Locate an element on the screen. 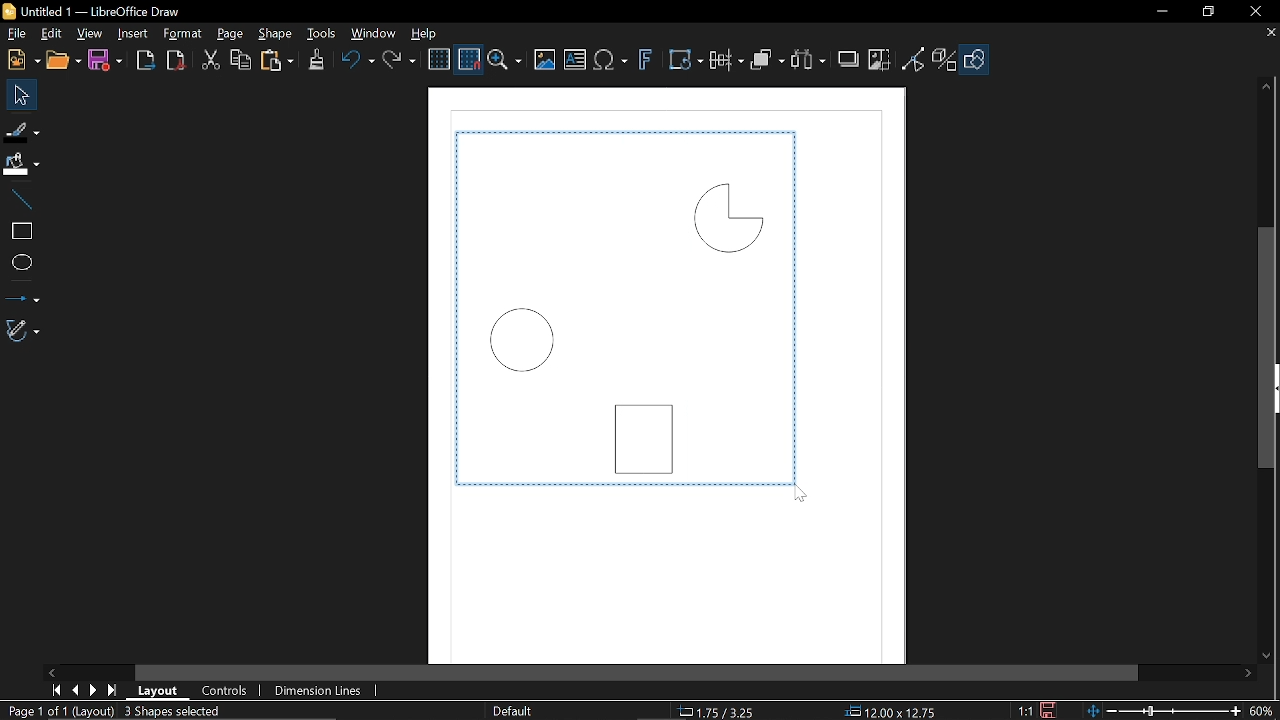 This screenshot has width=1280, height=720. Change zoom is located at coordinates (1162, 712).